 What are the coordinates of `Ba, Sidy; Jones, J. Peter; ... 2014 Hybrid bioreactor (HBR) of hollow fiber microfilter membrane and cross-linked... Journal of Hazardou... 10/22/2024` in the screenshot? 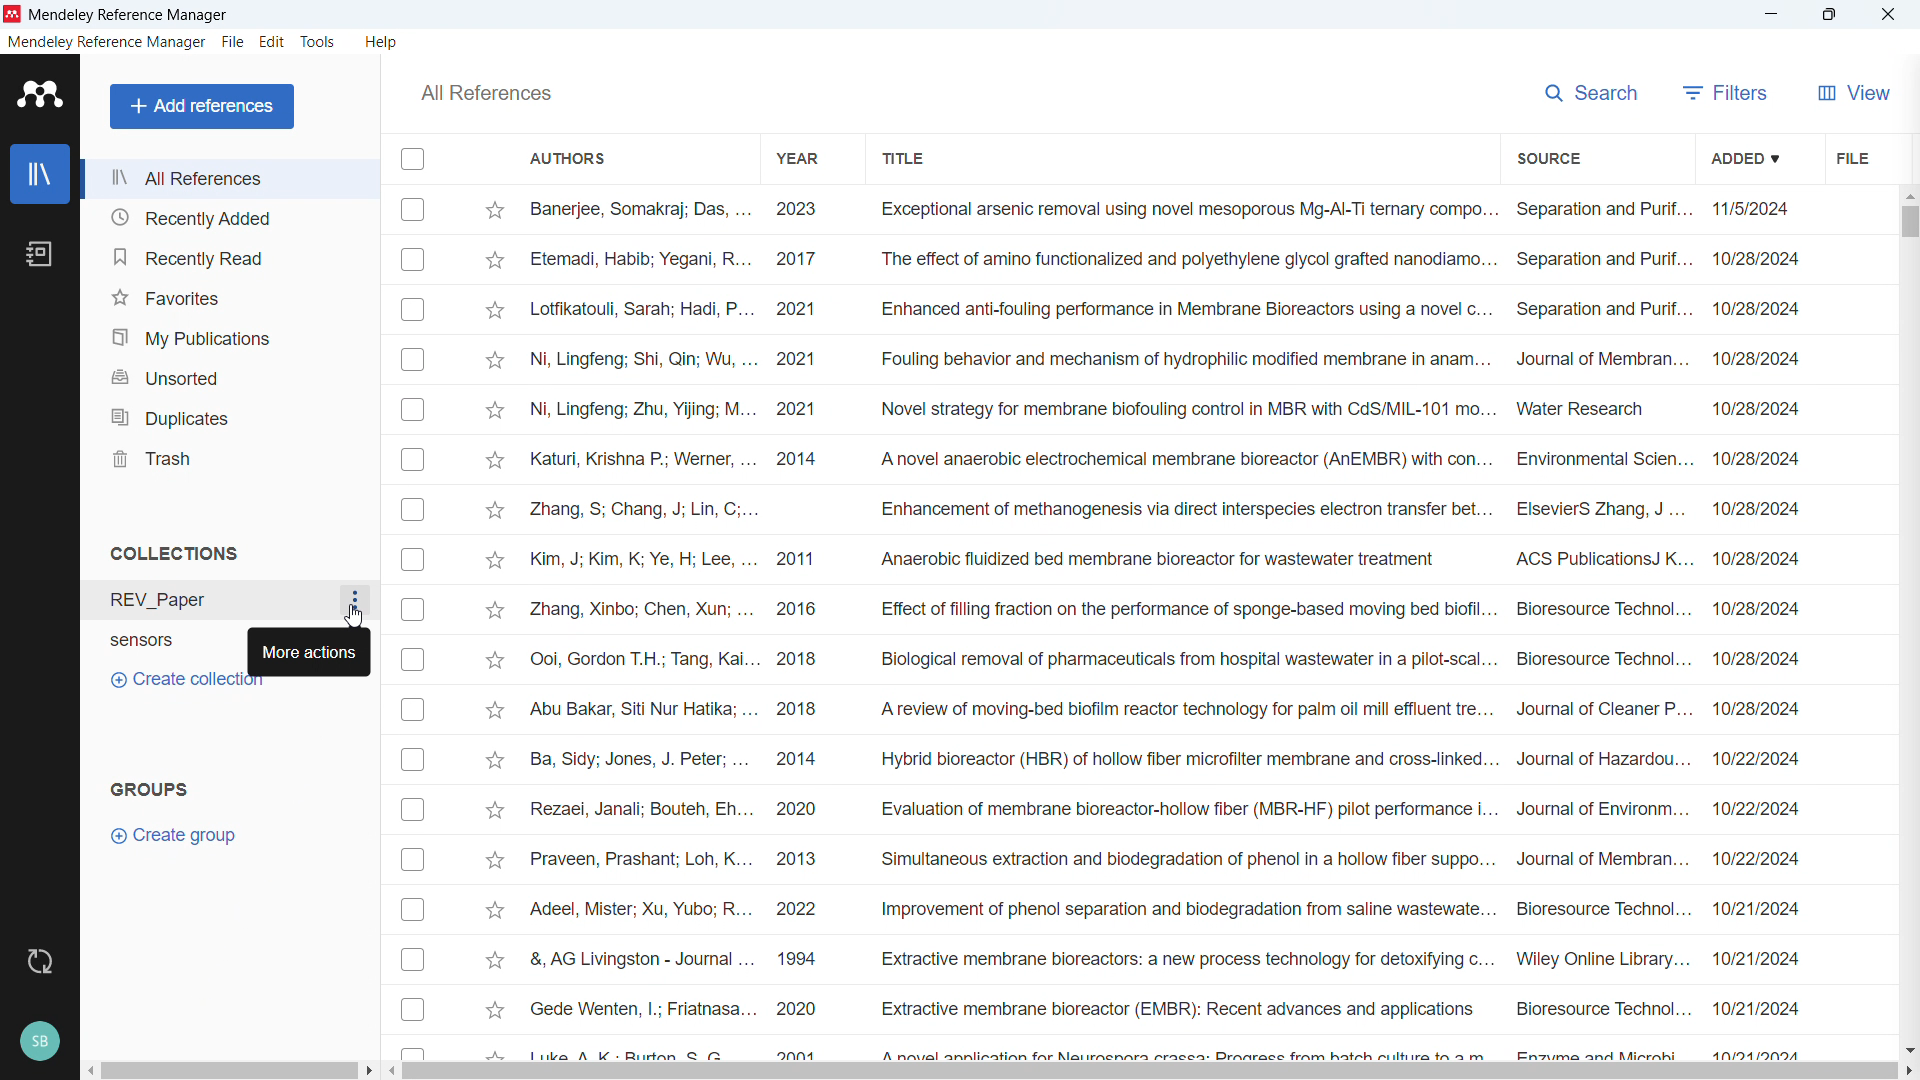 It's located at (1165, 758).